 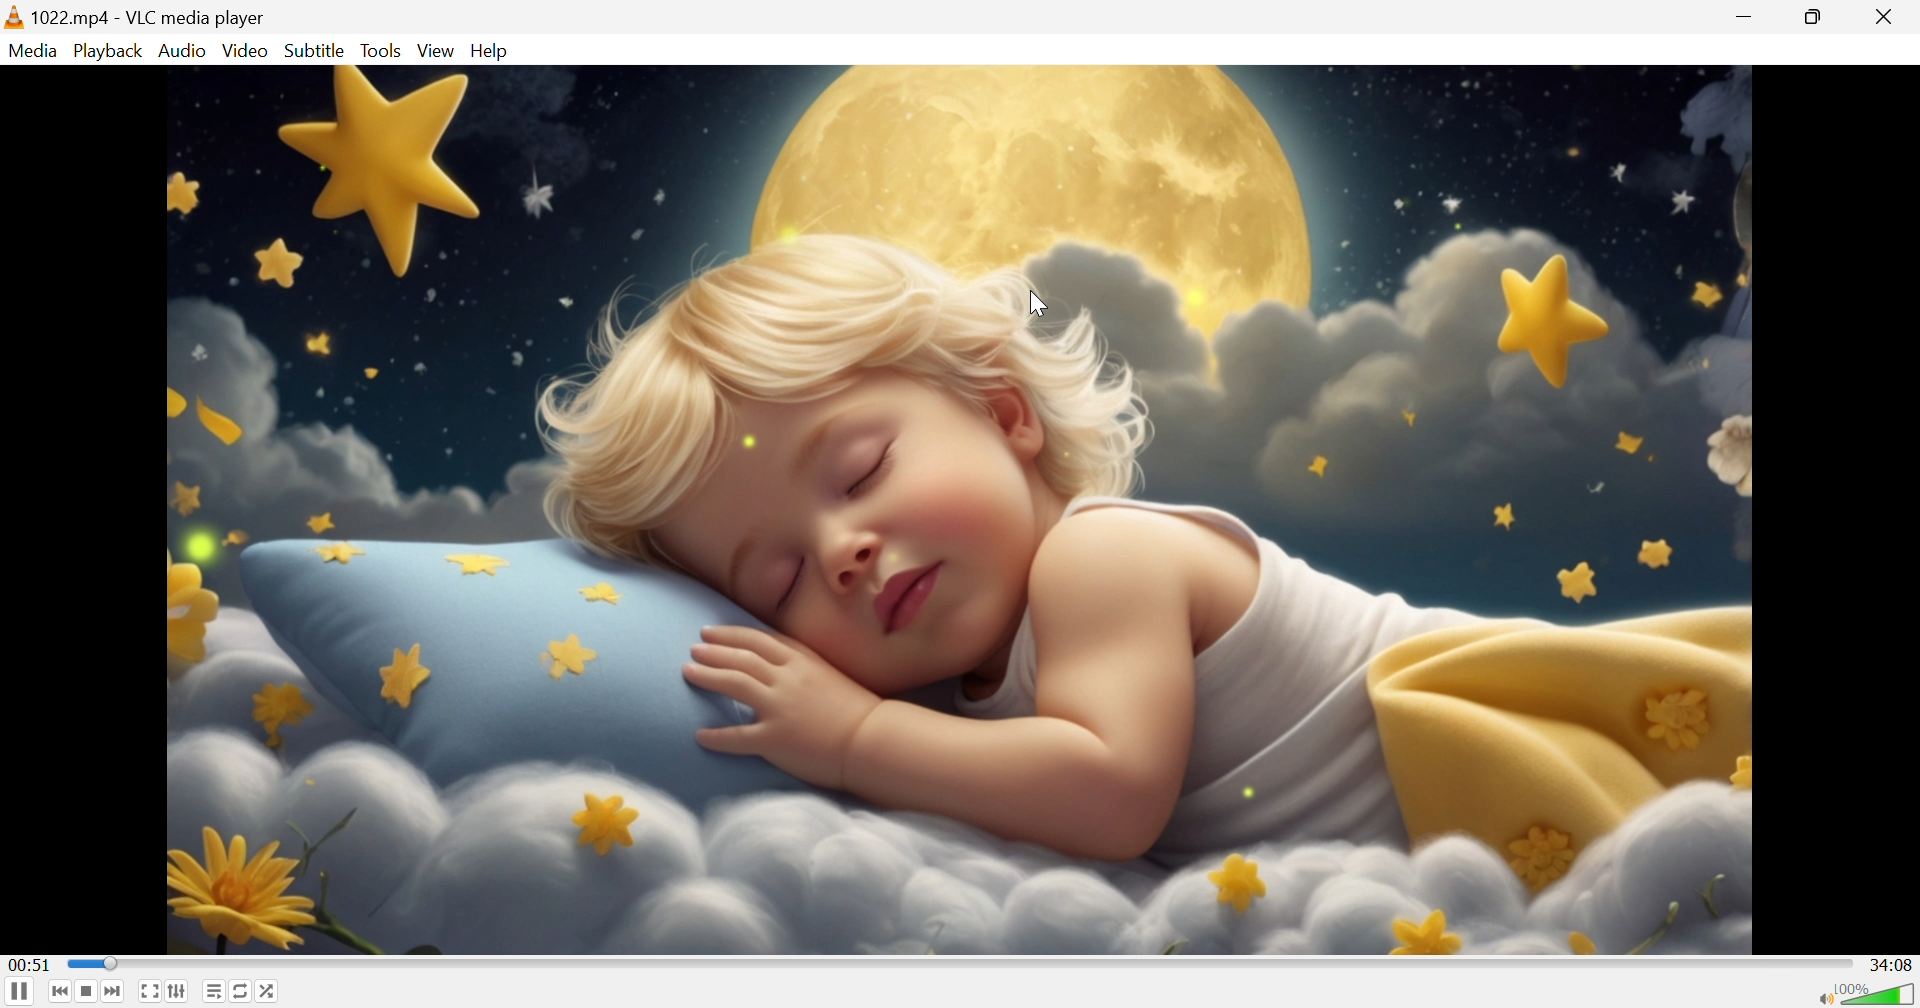 What do you see at coordinates (117, 993) in the screenshot?
I see `Next media in the playlist, skip forward when held` at bounding box center [117, 993].